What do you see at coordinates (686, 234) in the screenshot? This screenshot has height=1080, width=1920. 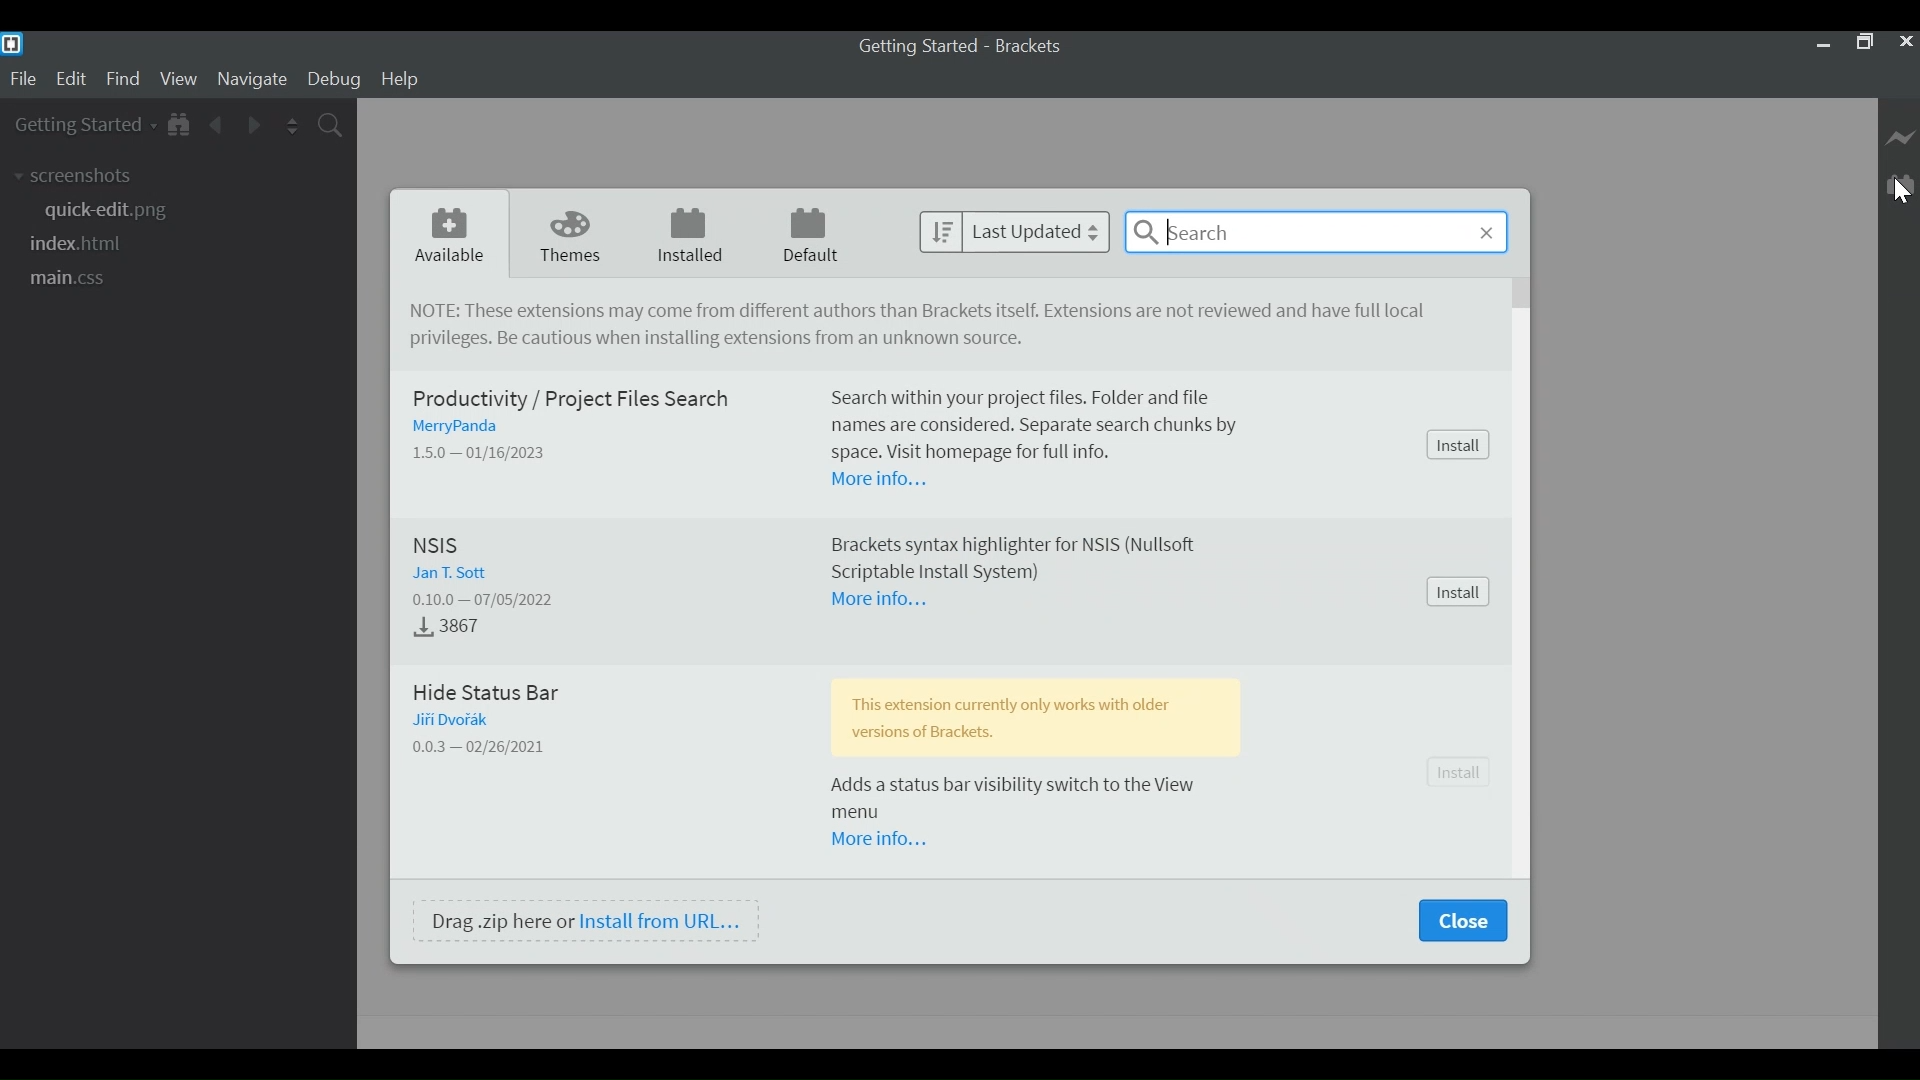 I see `Installed` at bounding box center [686, 234].